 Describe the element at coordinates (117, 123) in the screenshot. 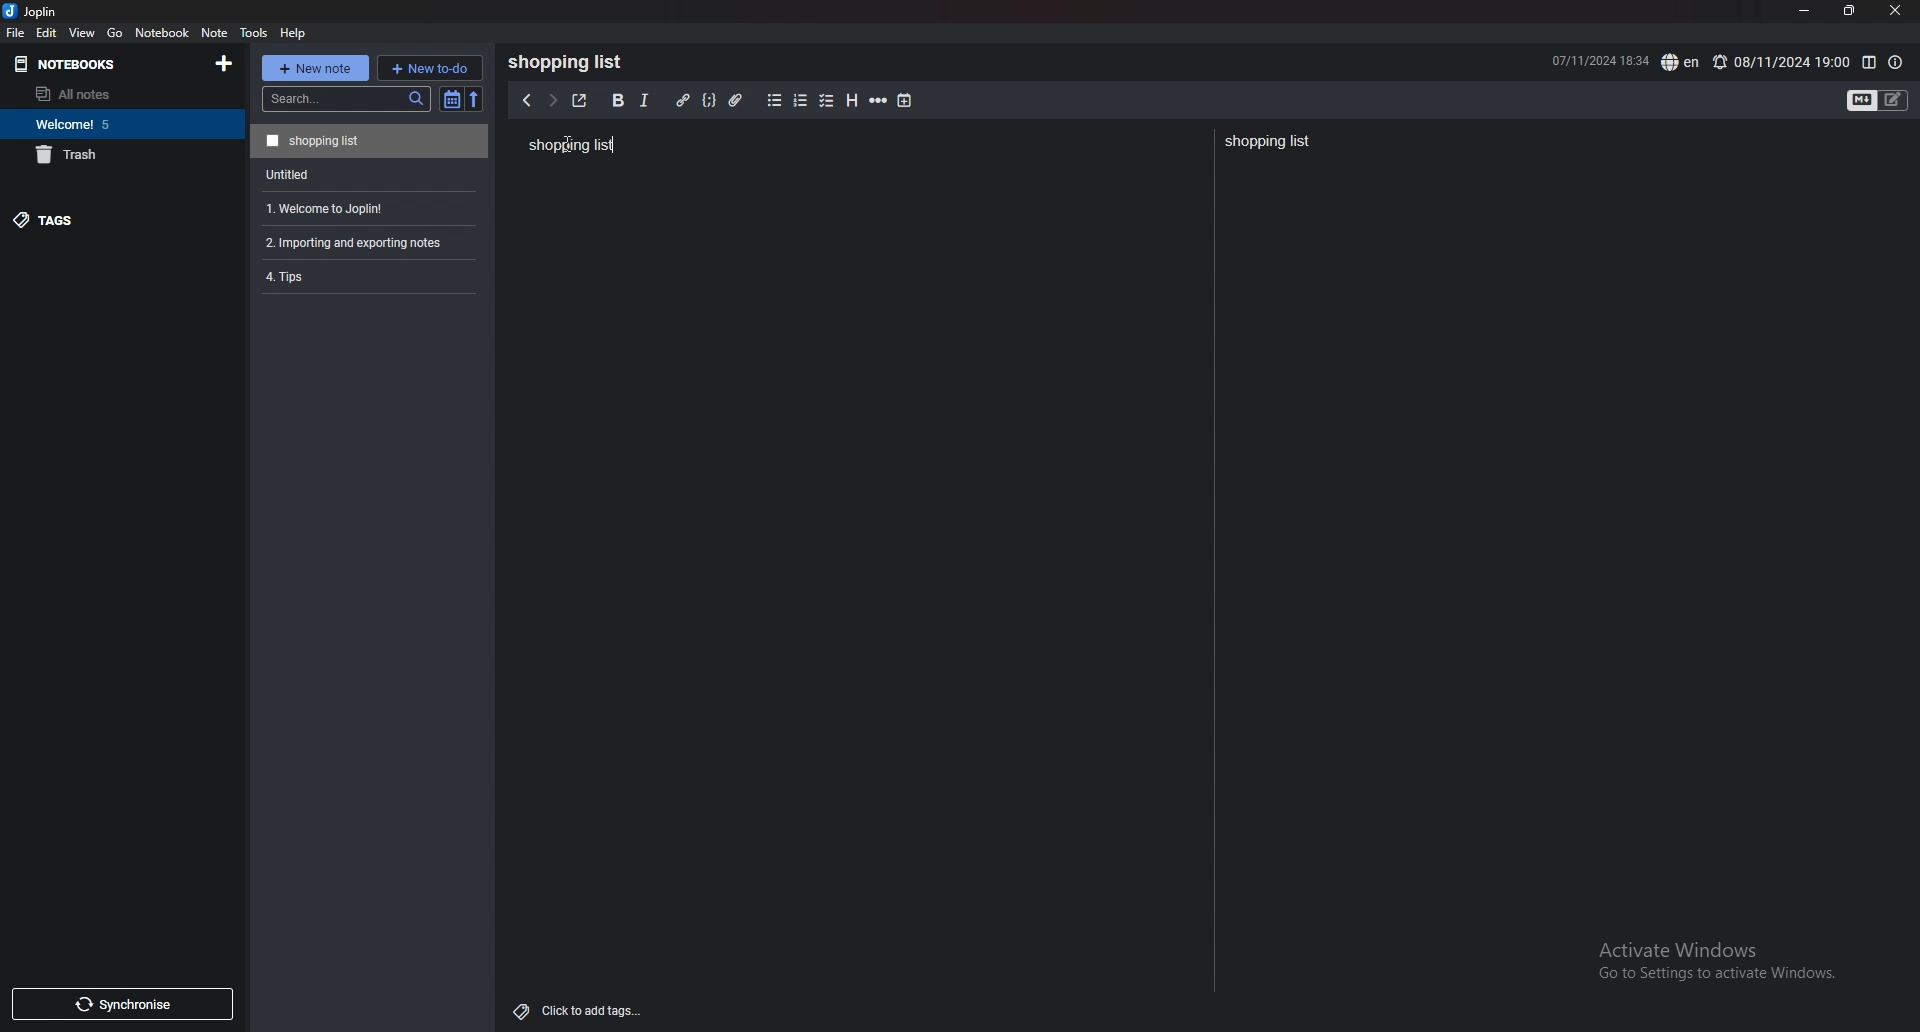

I see `Welcome 5` at that location.